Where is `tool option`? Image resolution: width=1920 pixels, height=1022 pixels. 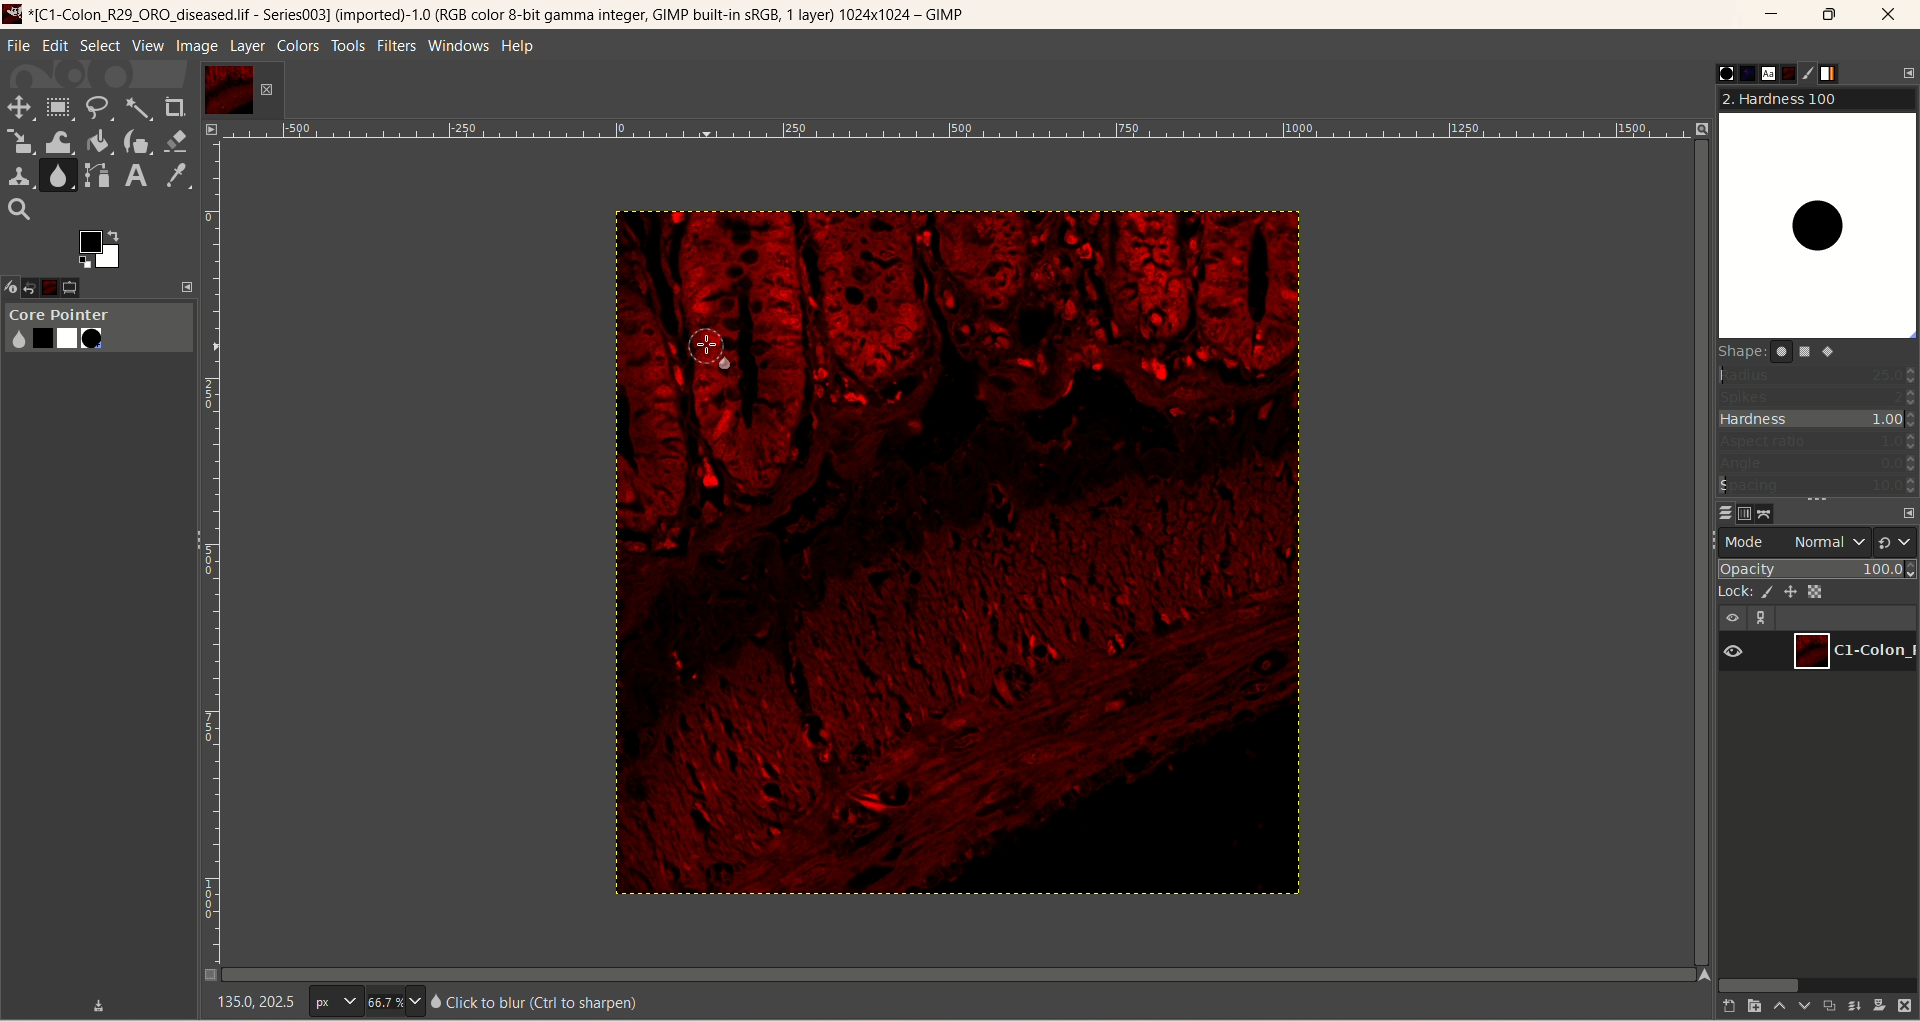 tool option is located at coordinates (89, 289).